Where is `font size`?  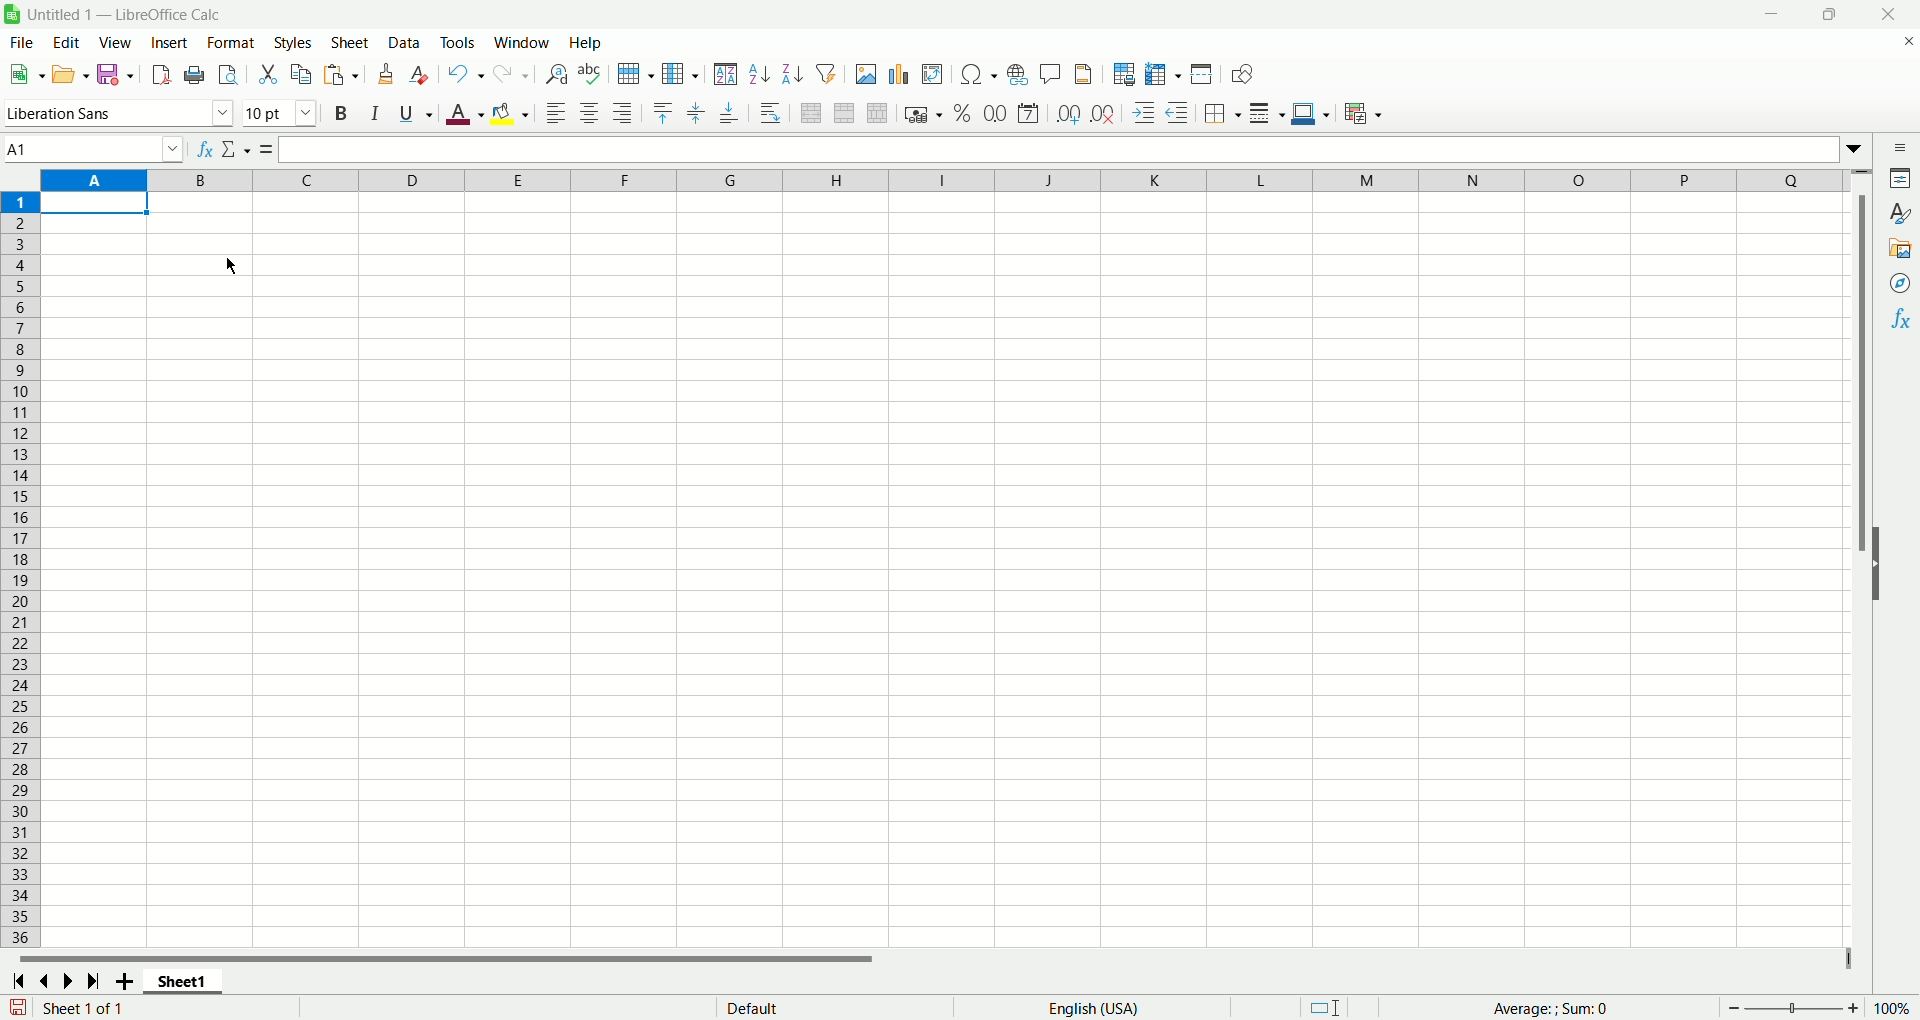 font size is located at coordinates (281, 114).